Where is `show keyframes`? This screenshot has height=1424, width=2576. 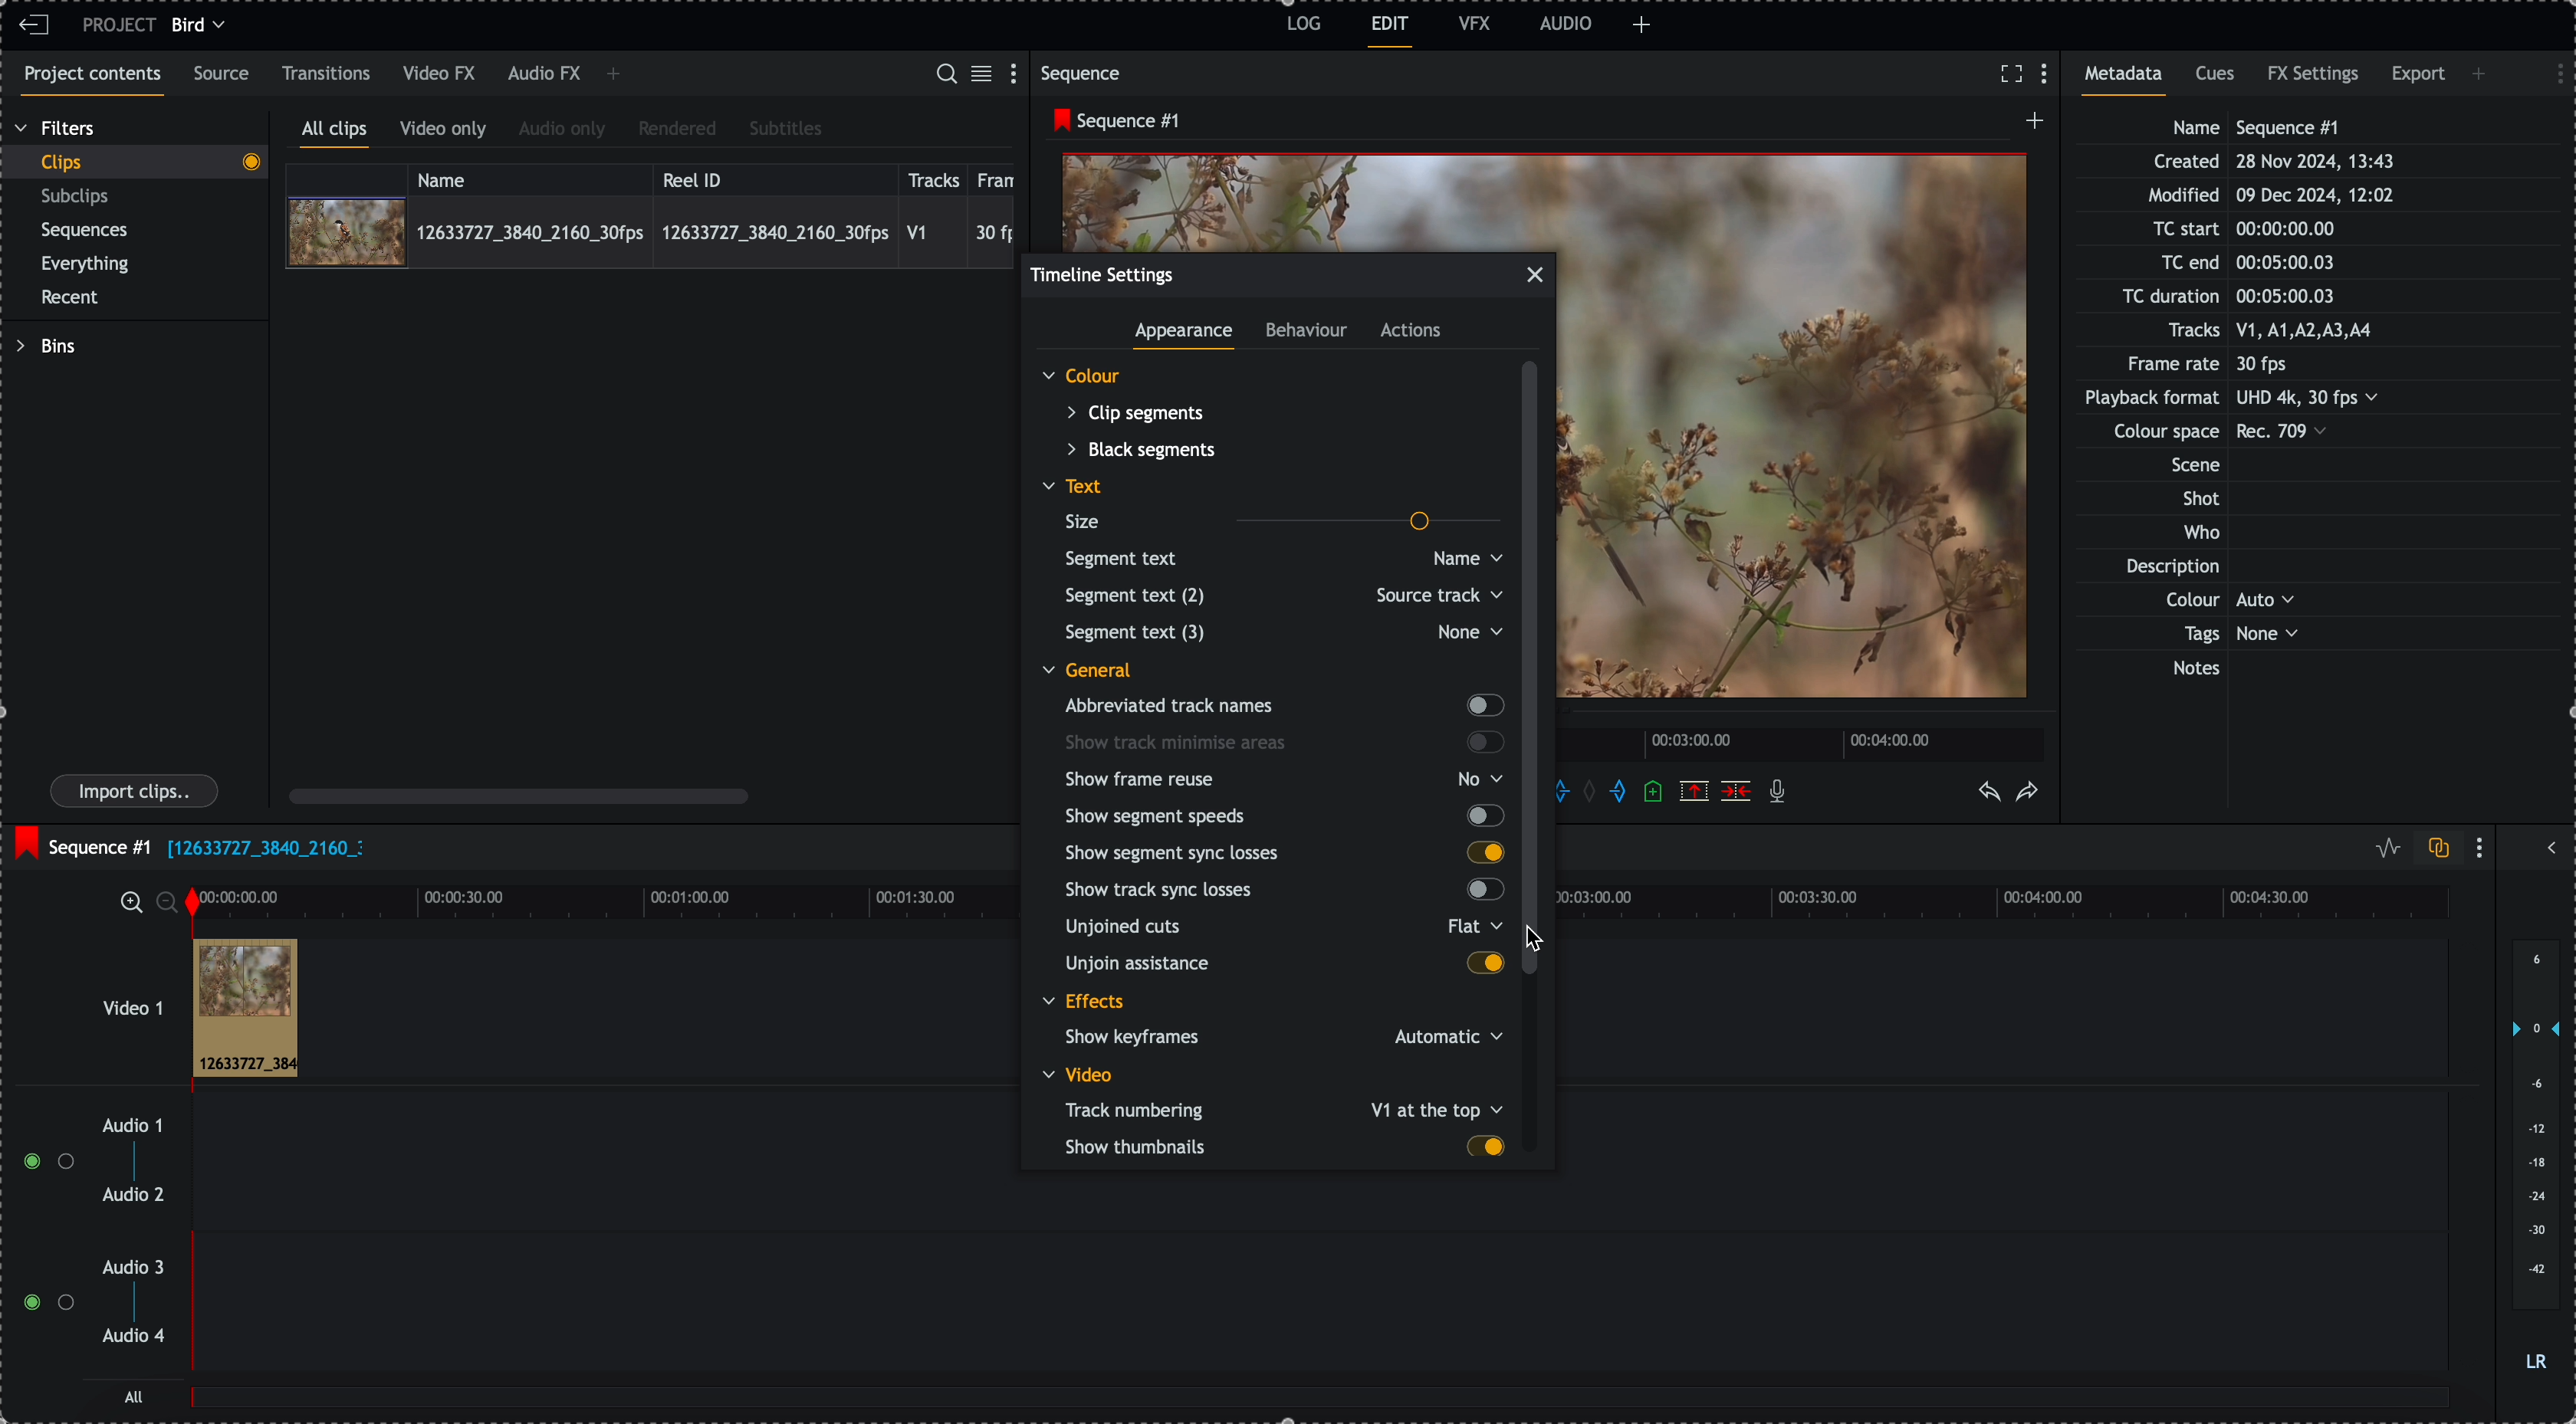
show keyframes is located at coordinates (1280, 1038).